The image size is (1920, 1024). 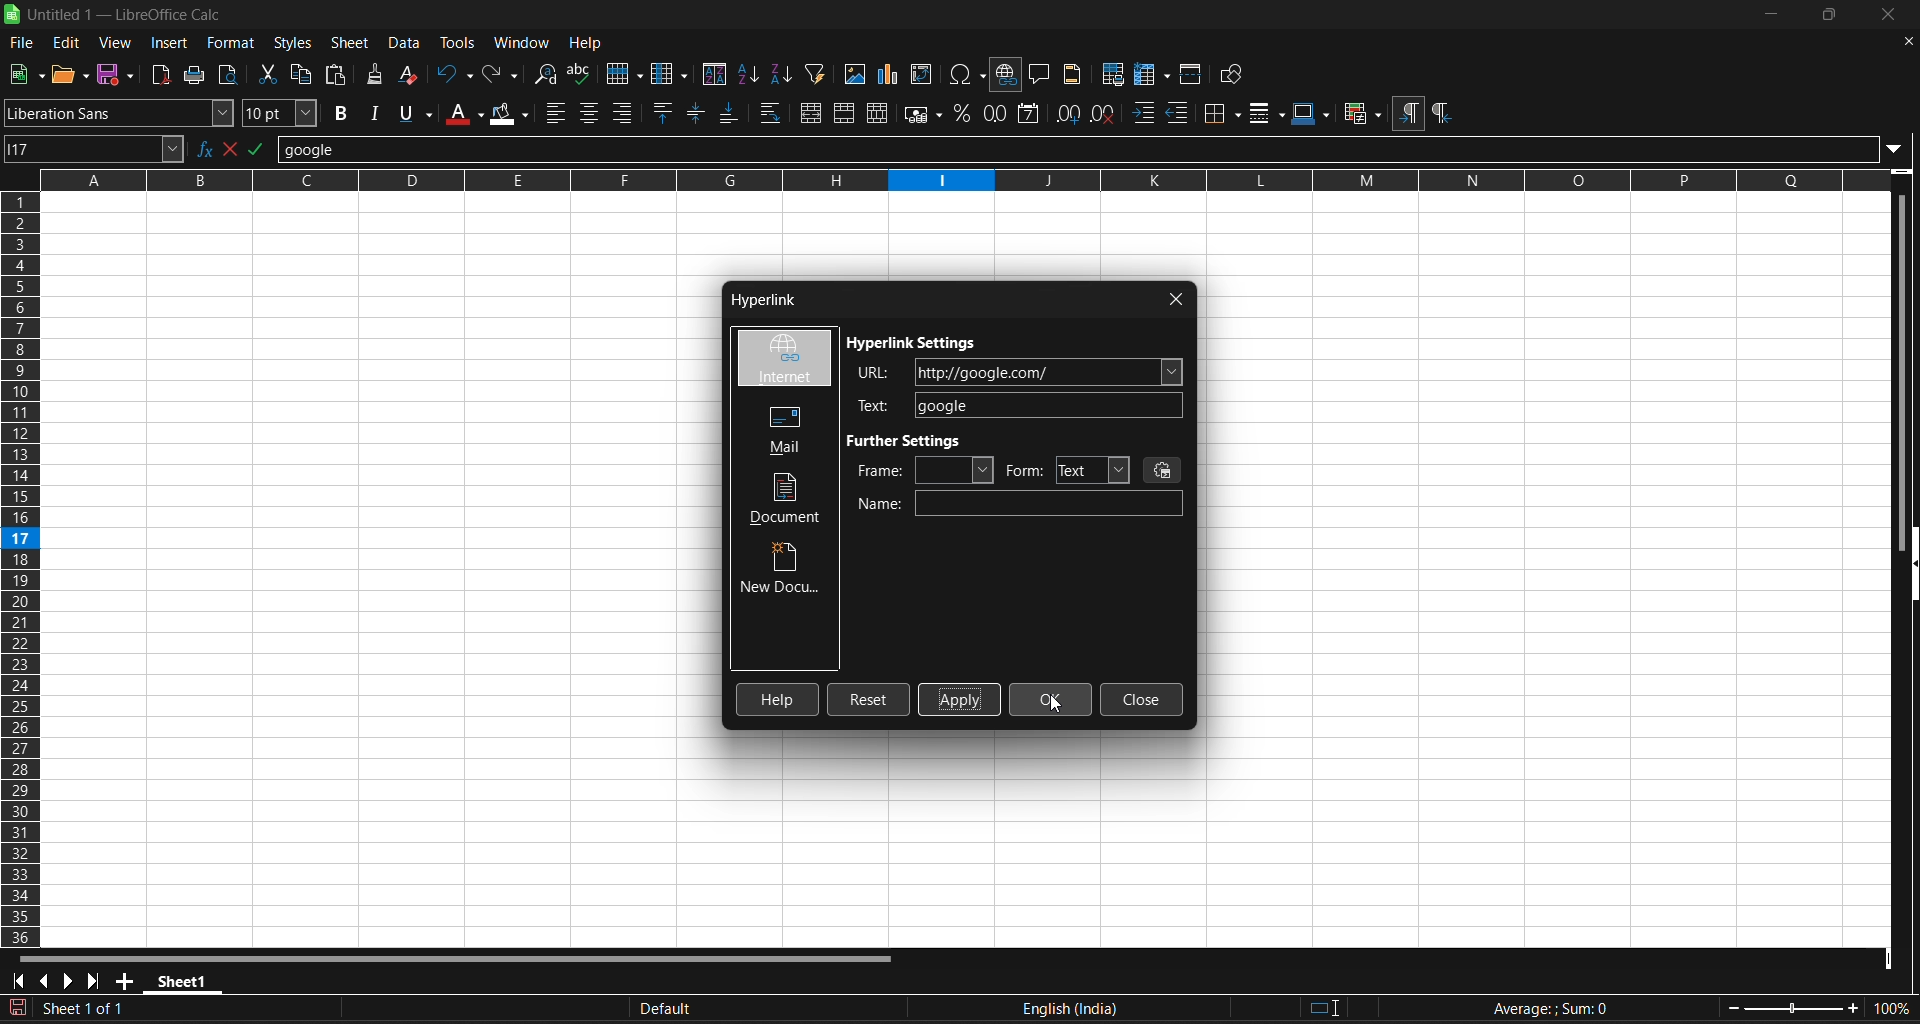 I want to click on close document, so click(x=1907, y=42).